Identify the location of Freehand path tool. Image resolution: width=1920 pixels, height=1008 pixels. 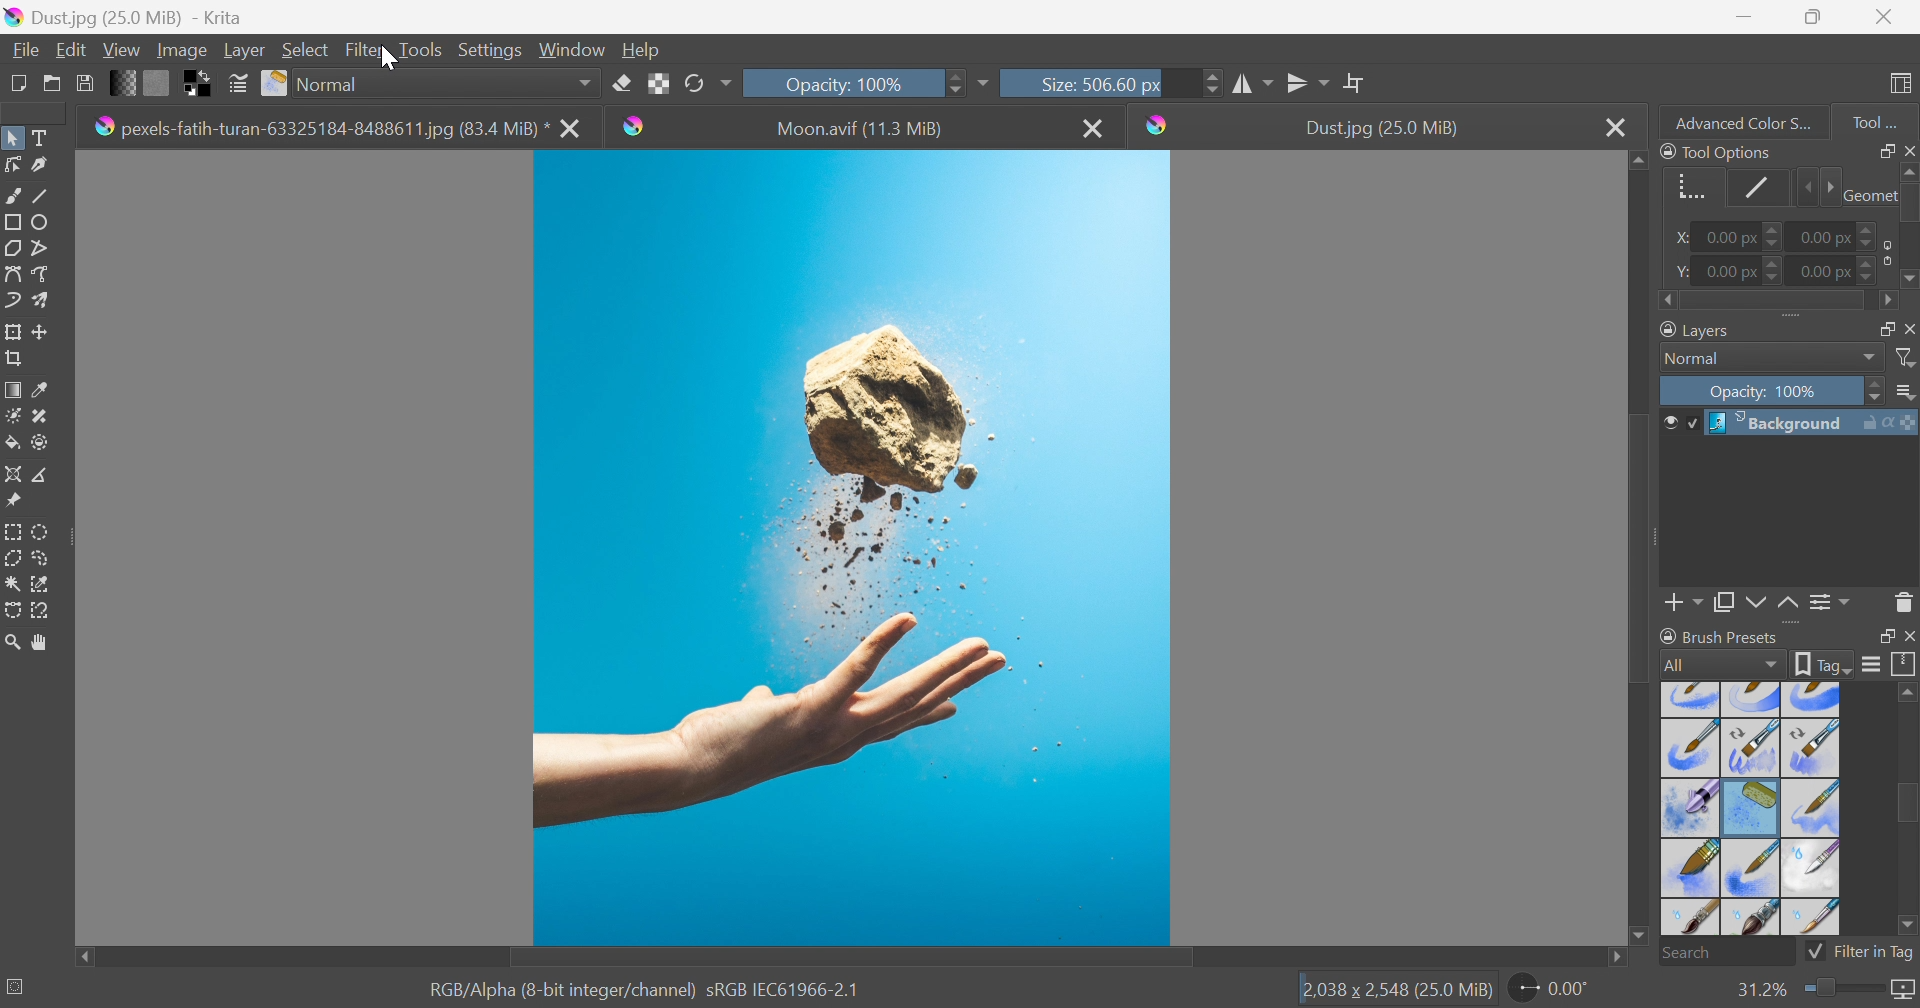
(42, 274).